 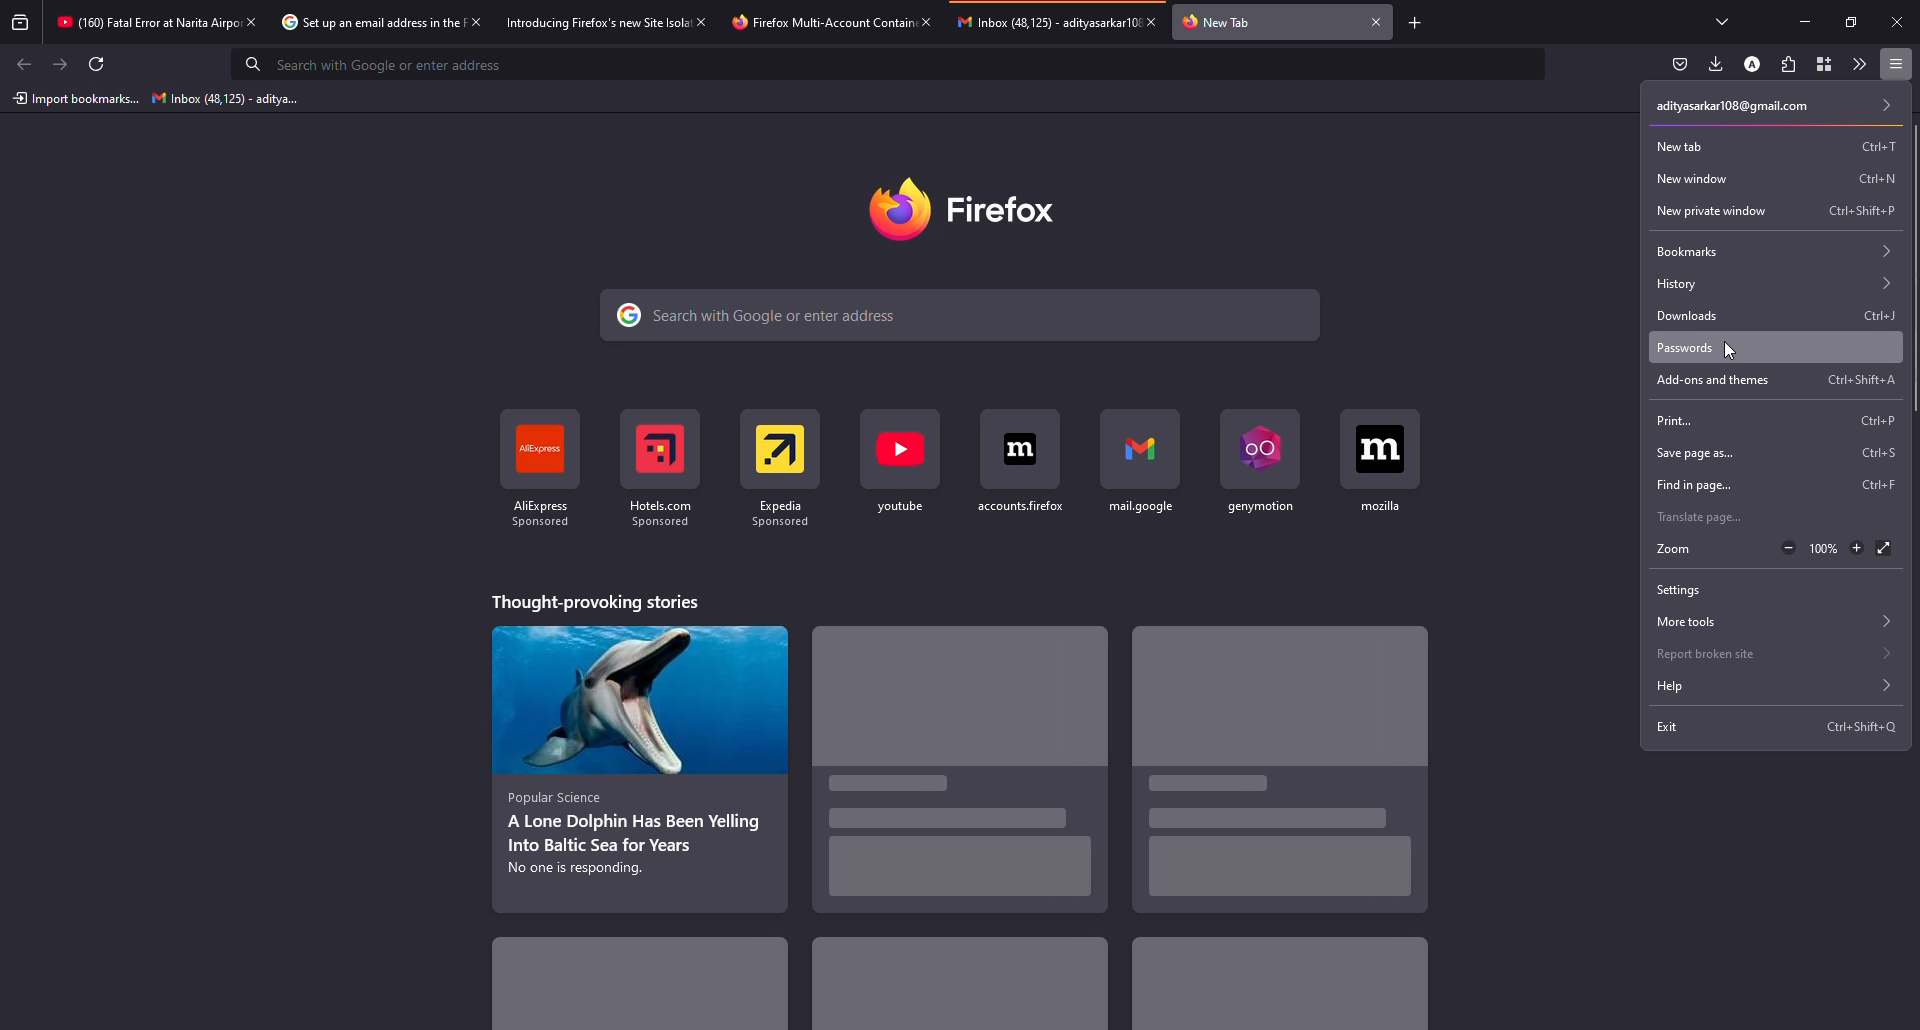 I want to click on shortcut, so click(x=1263, y=463).